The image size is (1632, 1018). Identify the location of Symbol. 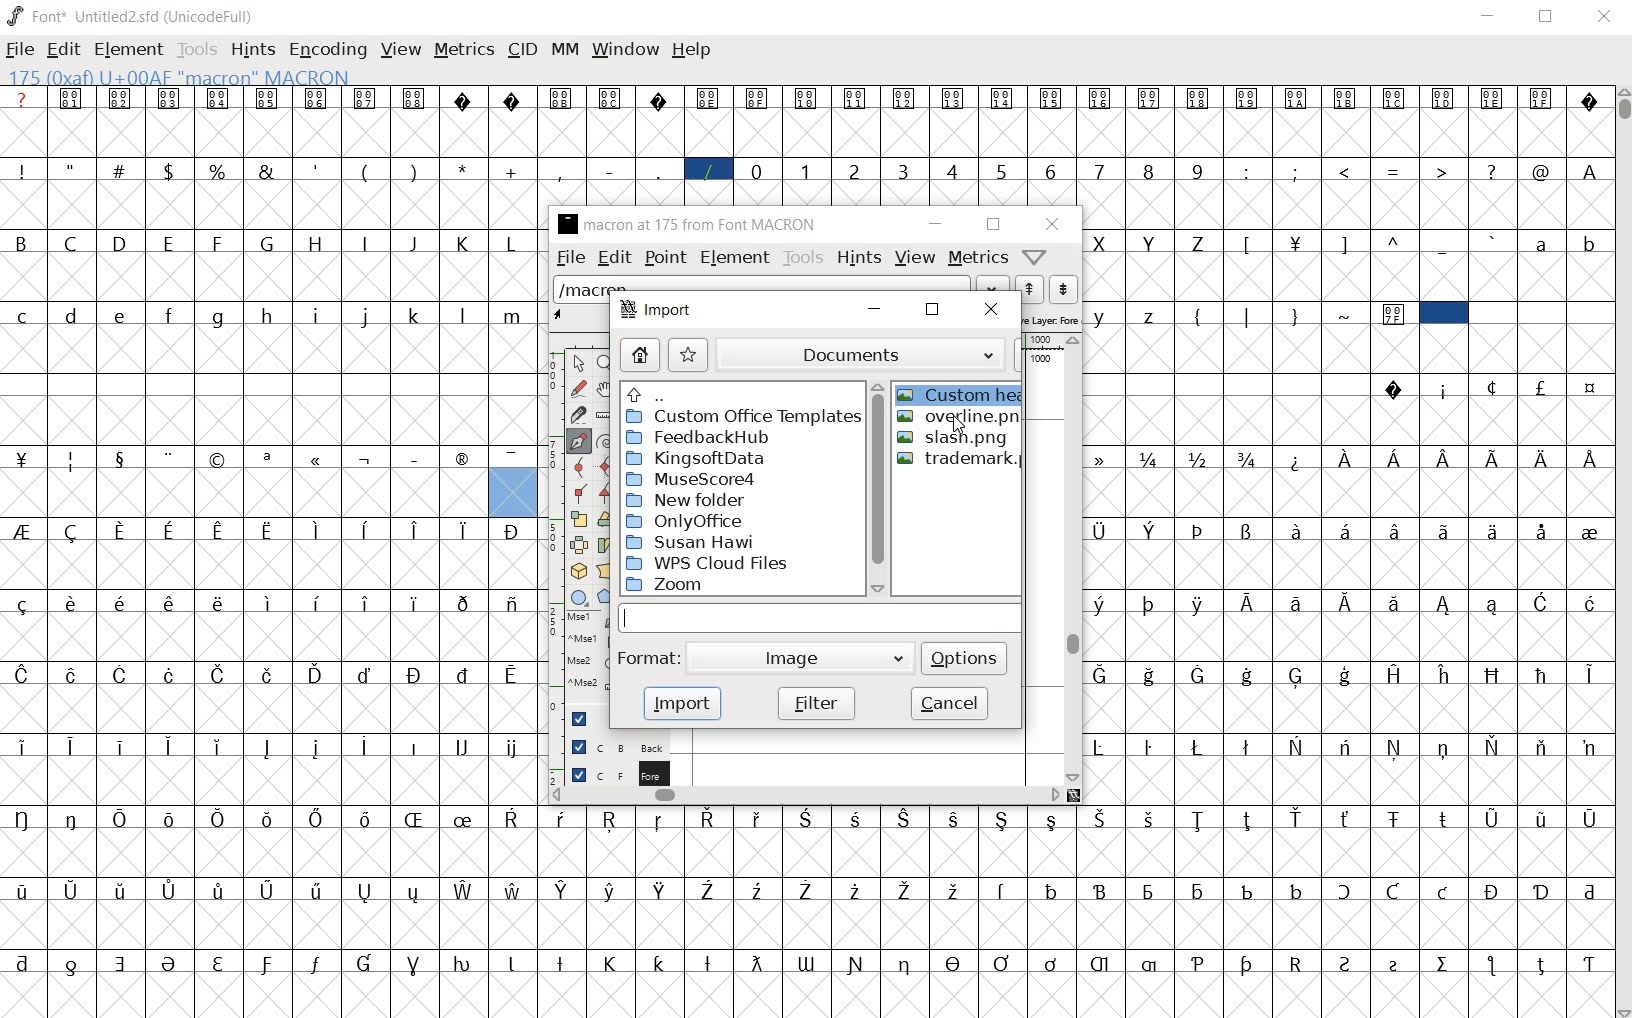
(907, 963).